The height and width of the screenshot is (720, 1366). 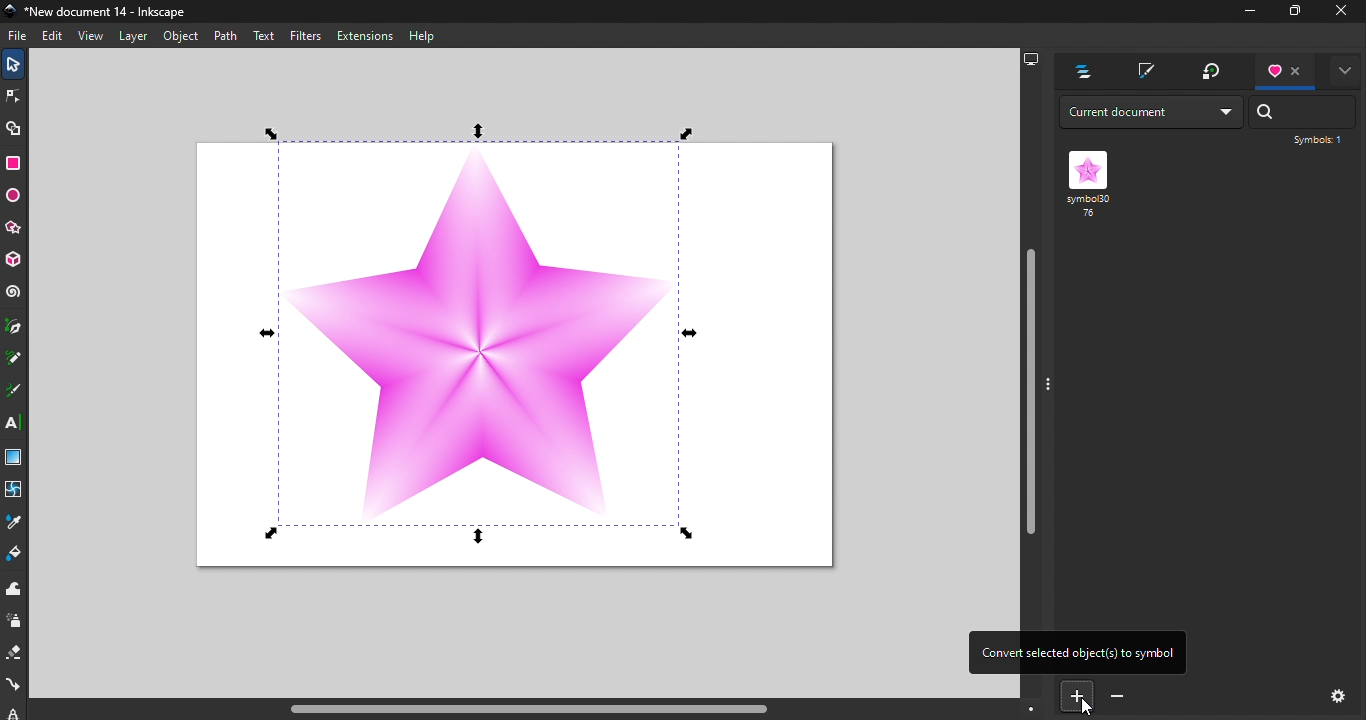 I want to click on toggle command panel, so click(x=1049, y=387).